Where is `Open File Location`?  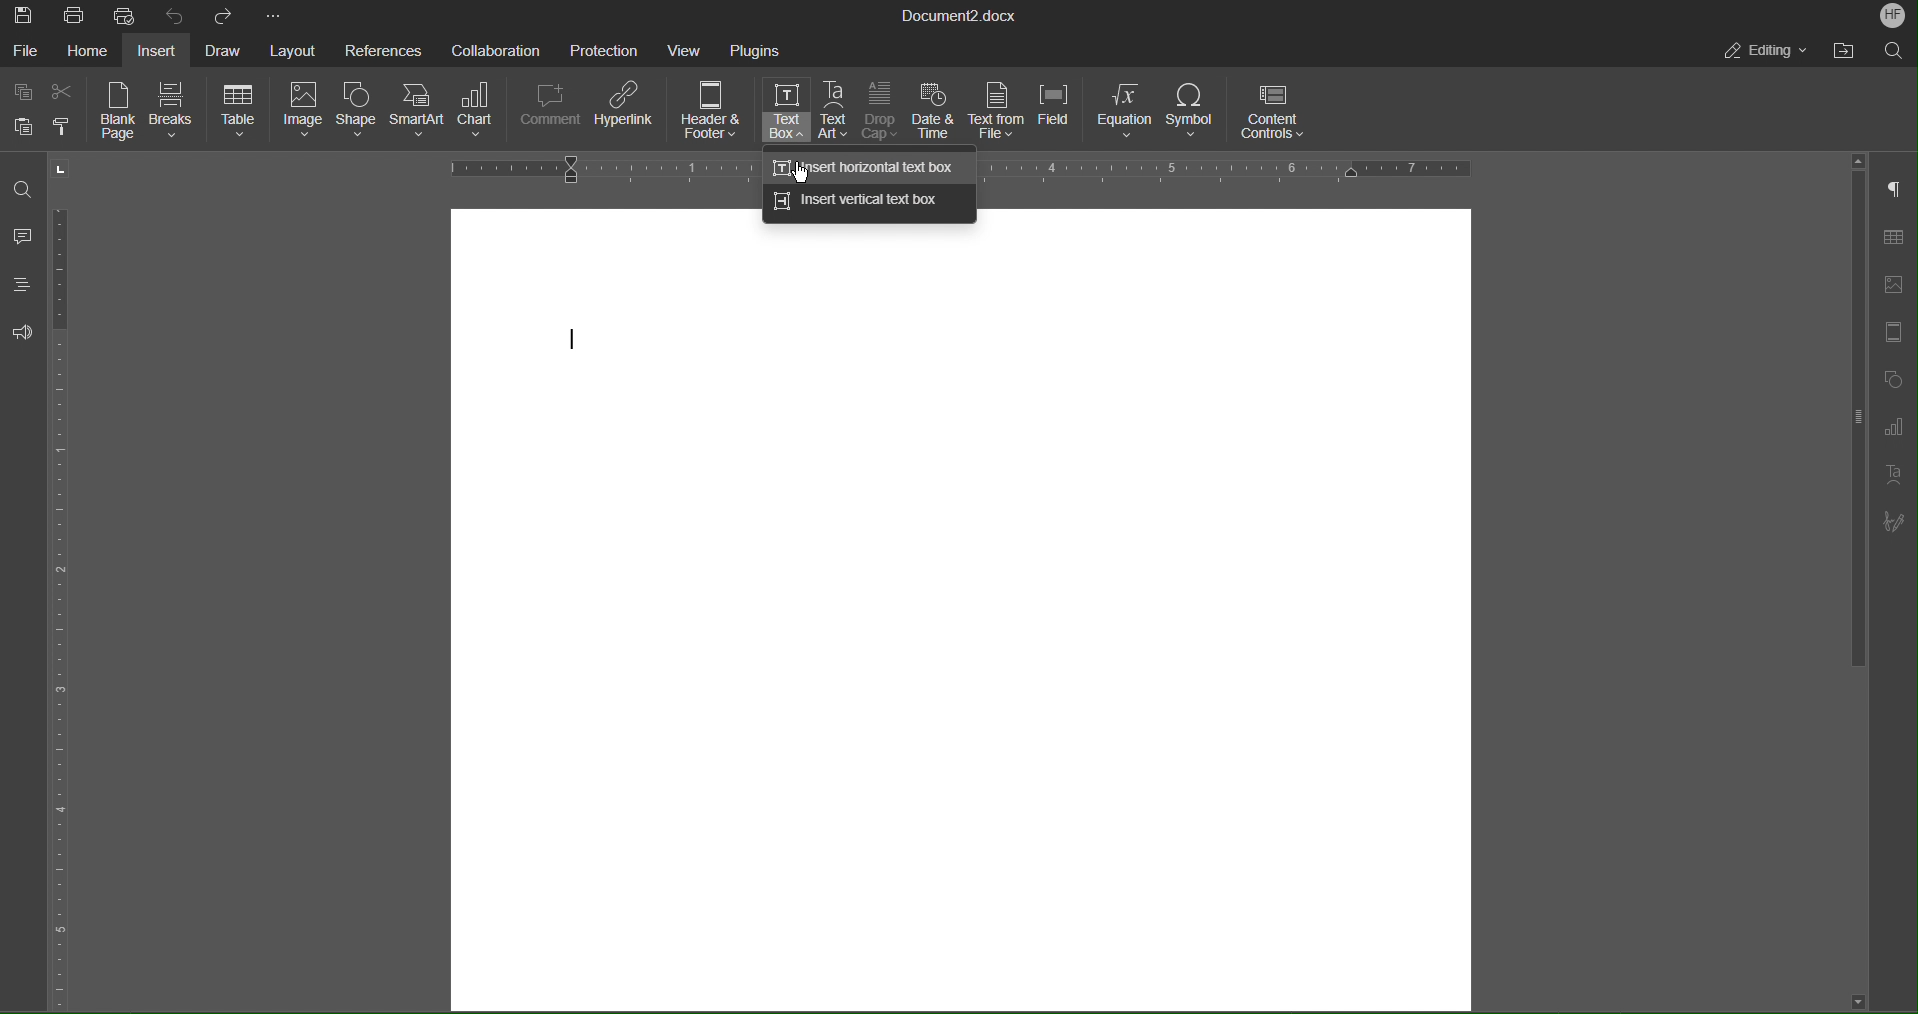 Open File Location is located at coordinates (1847, 50).